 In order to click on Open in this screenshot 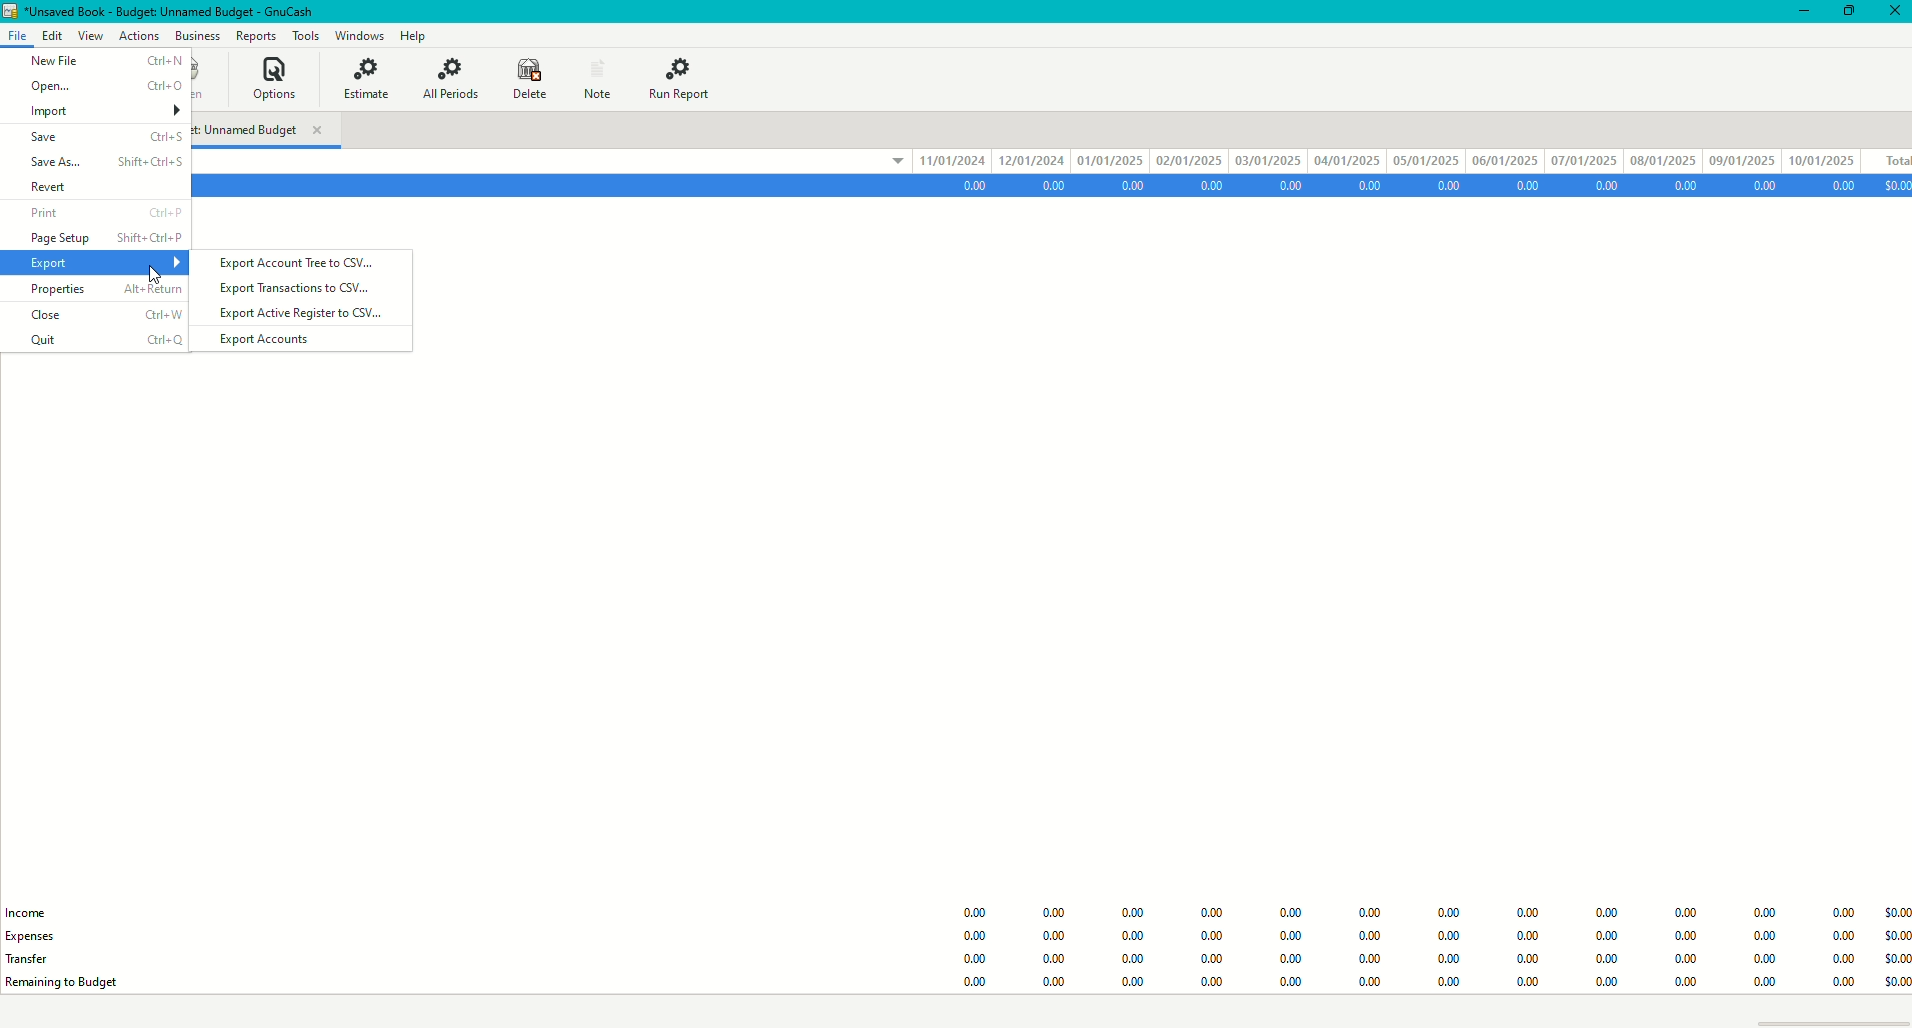, I will do `click(102, 85)`.